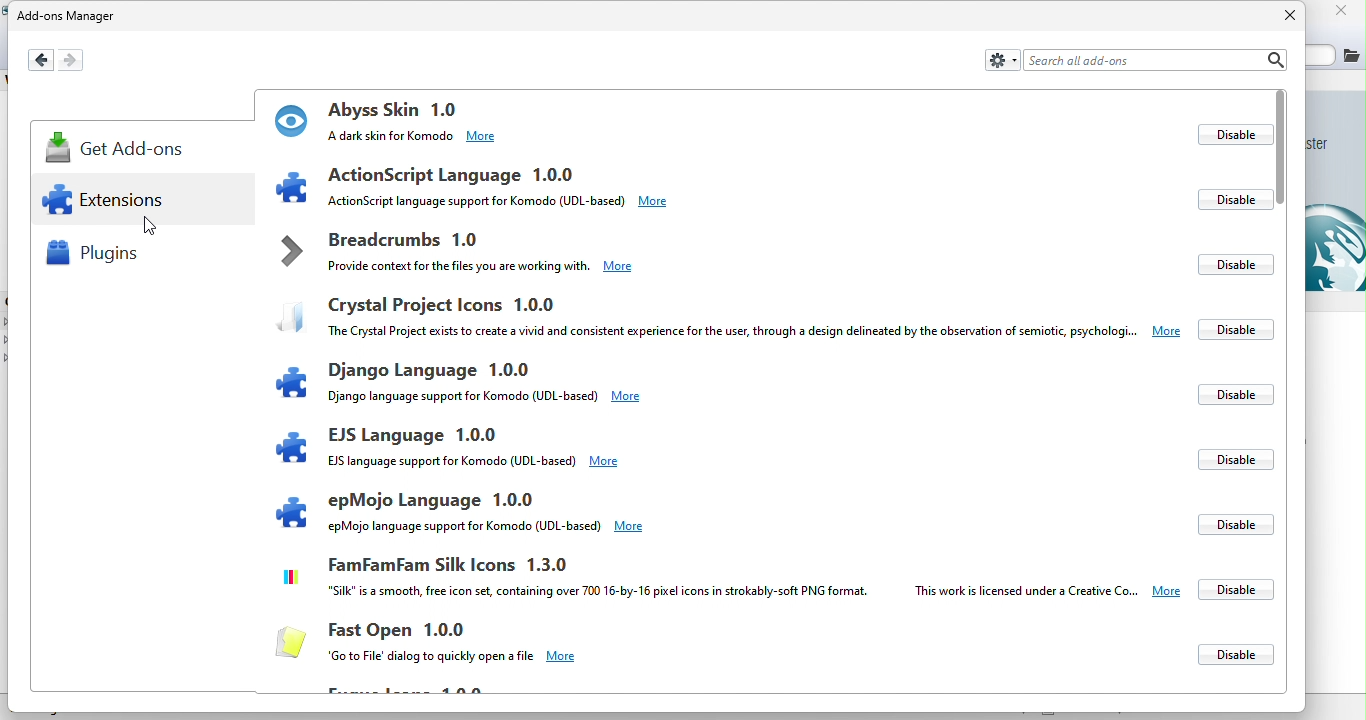 Image resolution: width=1366 pixels, height=720 pixels. Describe the element at coordinates (1238, 328) in the screenshot. I see `disable` at that location.